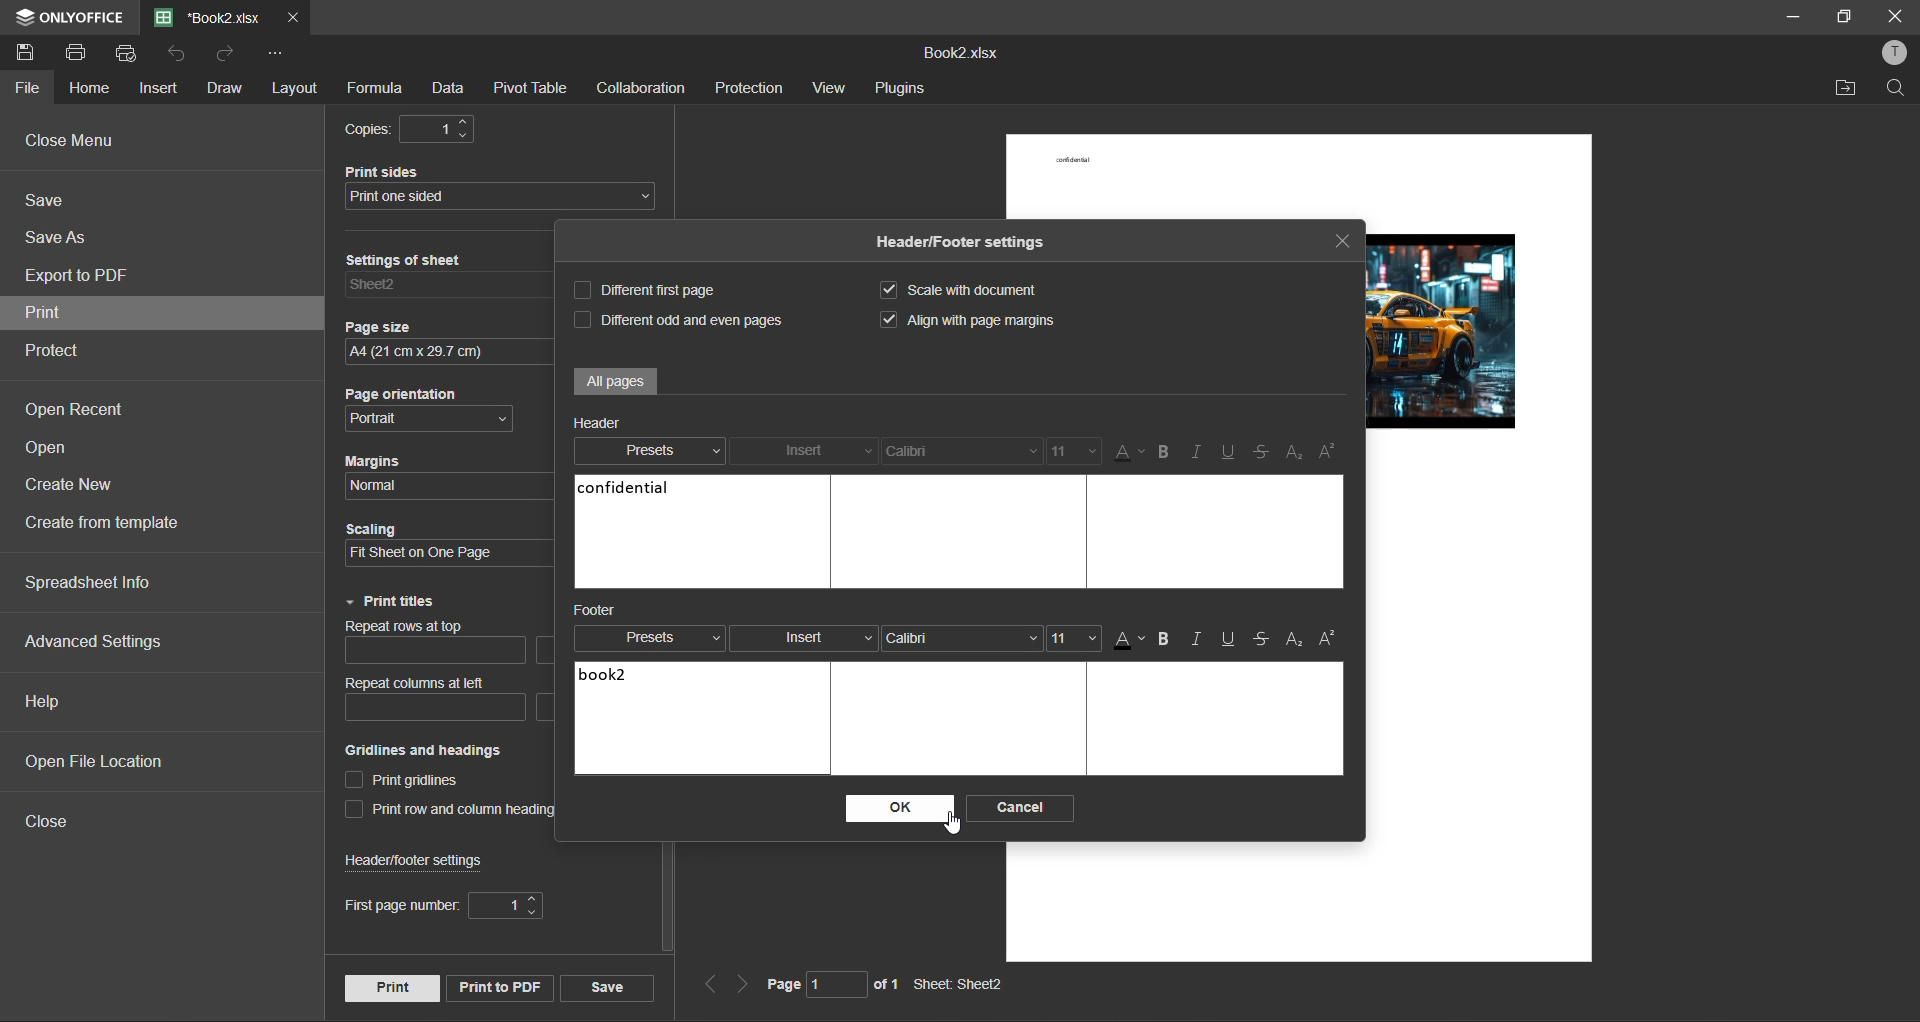 The width and height of the screenshot is (1920, 1022). Describe the element at coordinates (23, 18) in the screenshot. I see `icon` at that location.